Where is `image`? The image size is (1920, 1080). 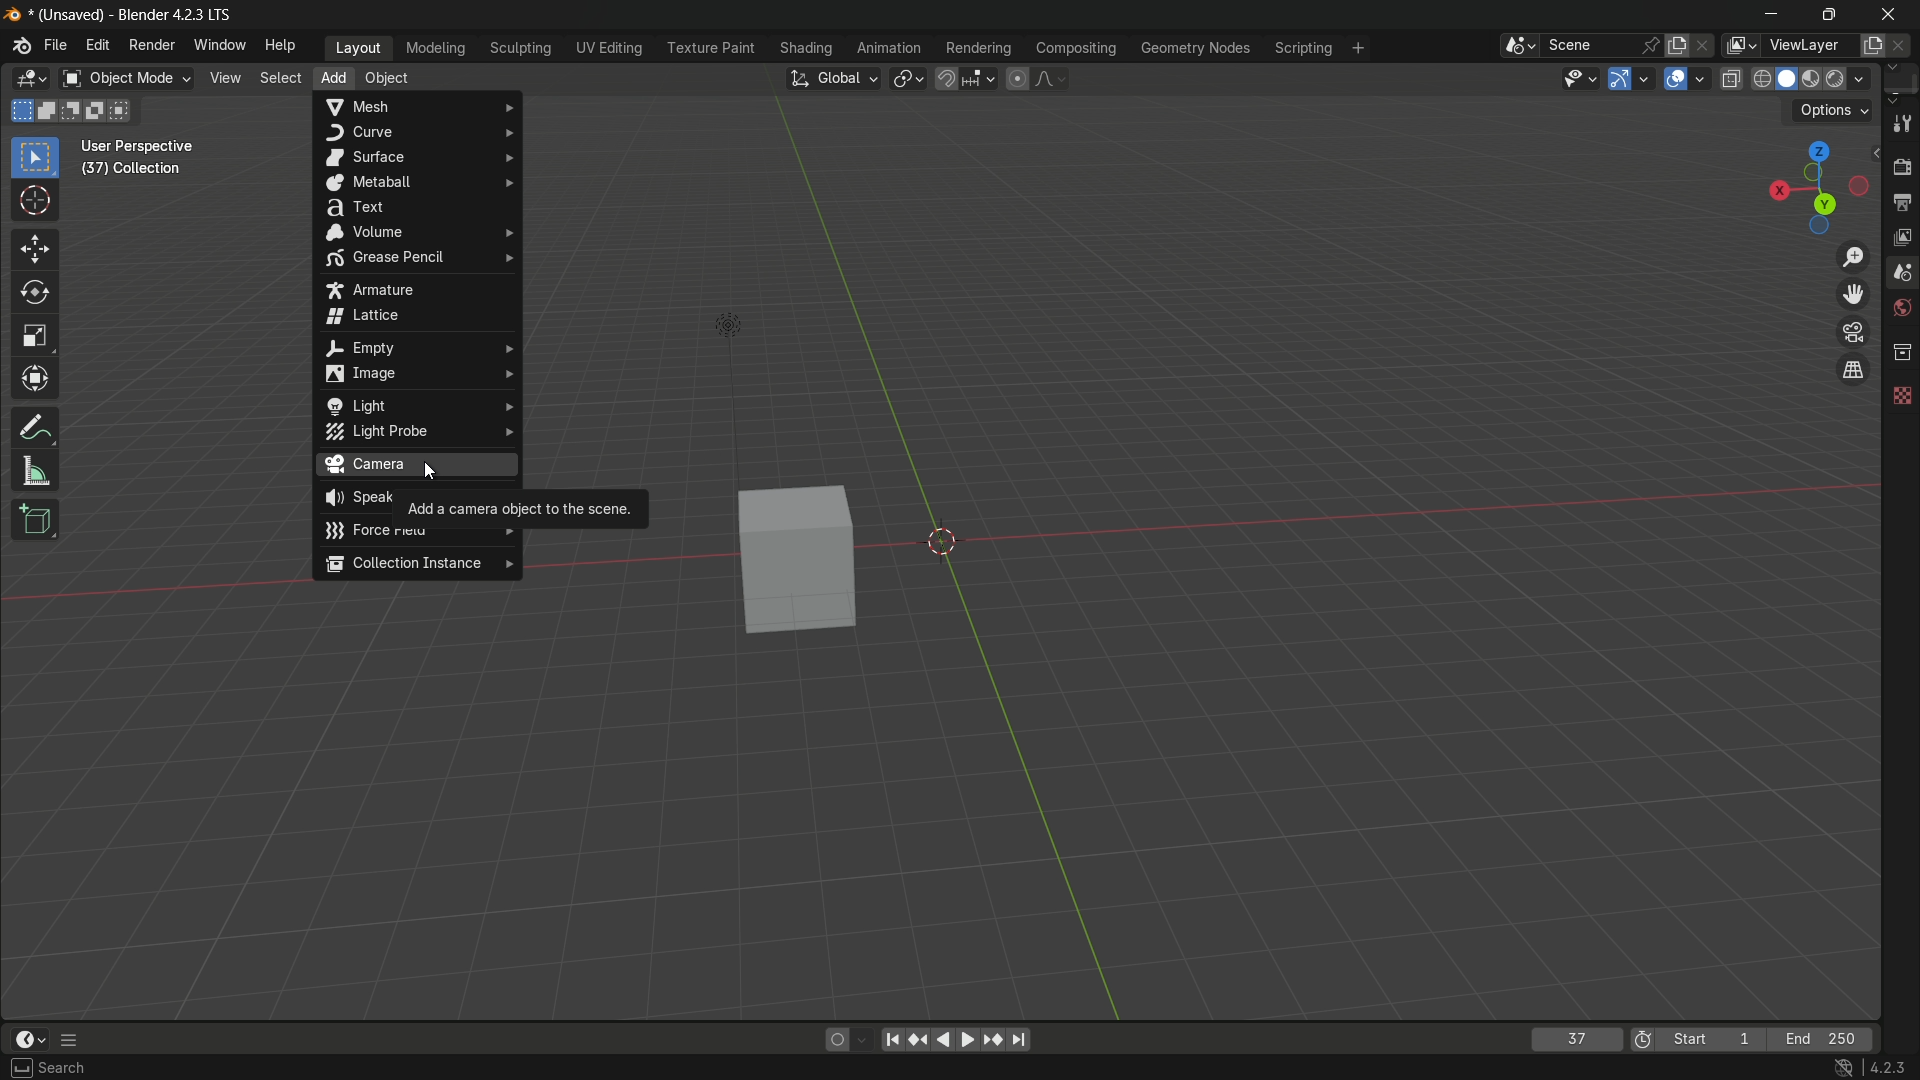
image is located at coordinates (416, 374).